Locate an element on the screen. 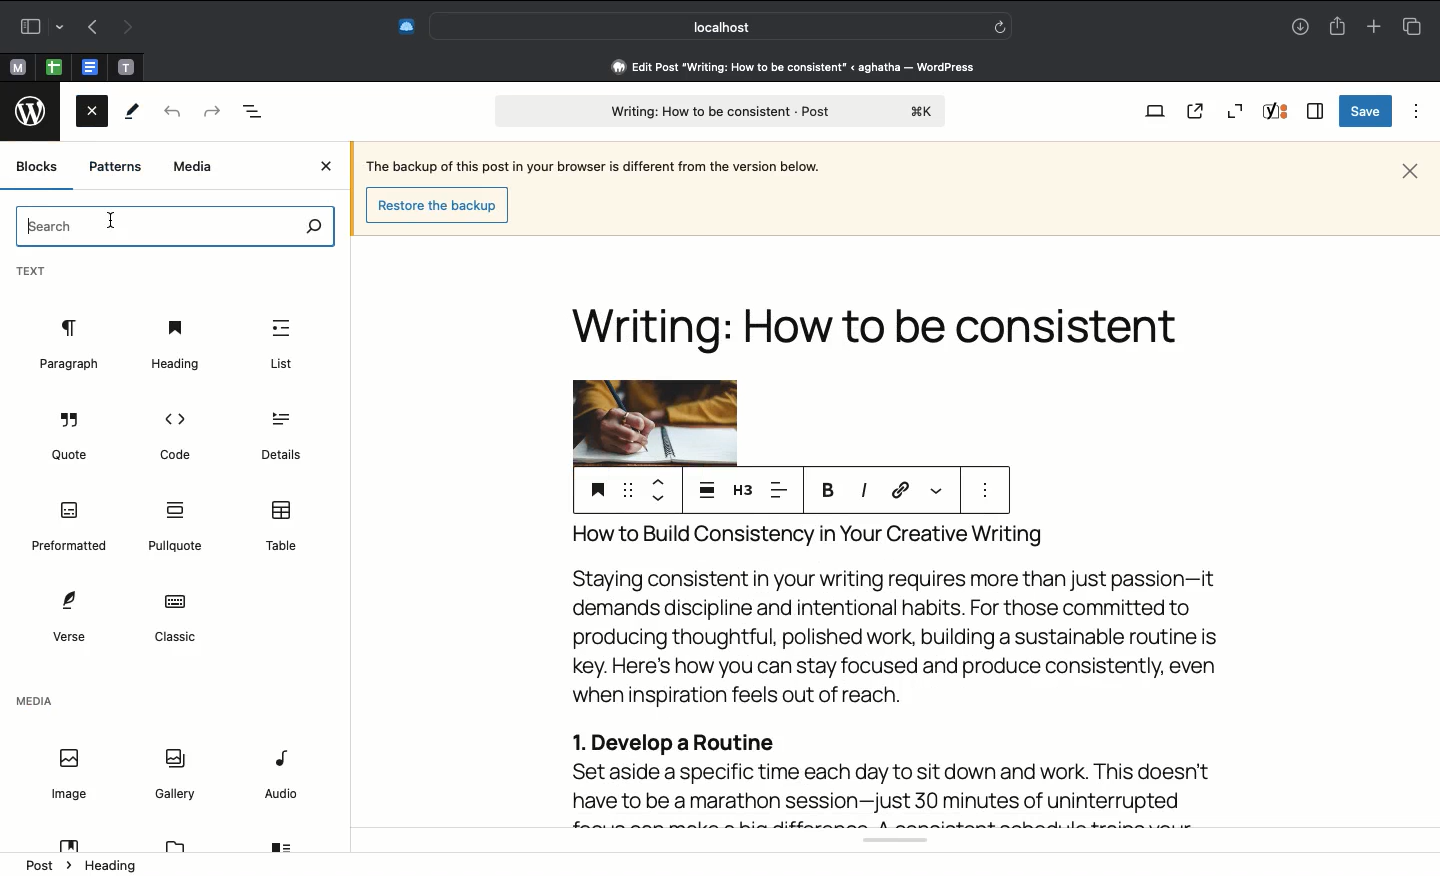  Heading is located at coordinates (113, 866).